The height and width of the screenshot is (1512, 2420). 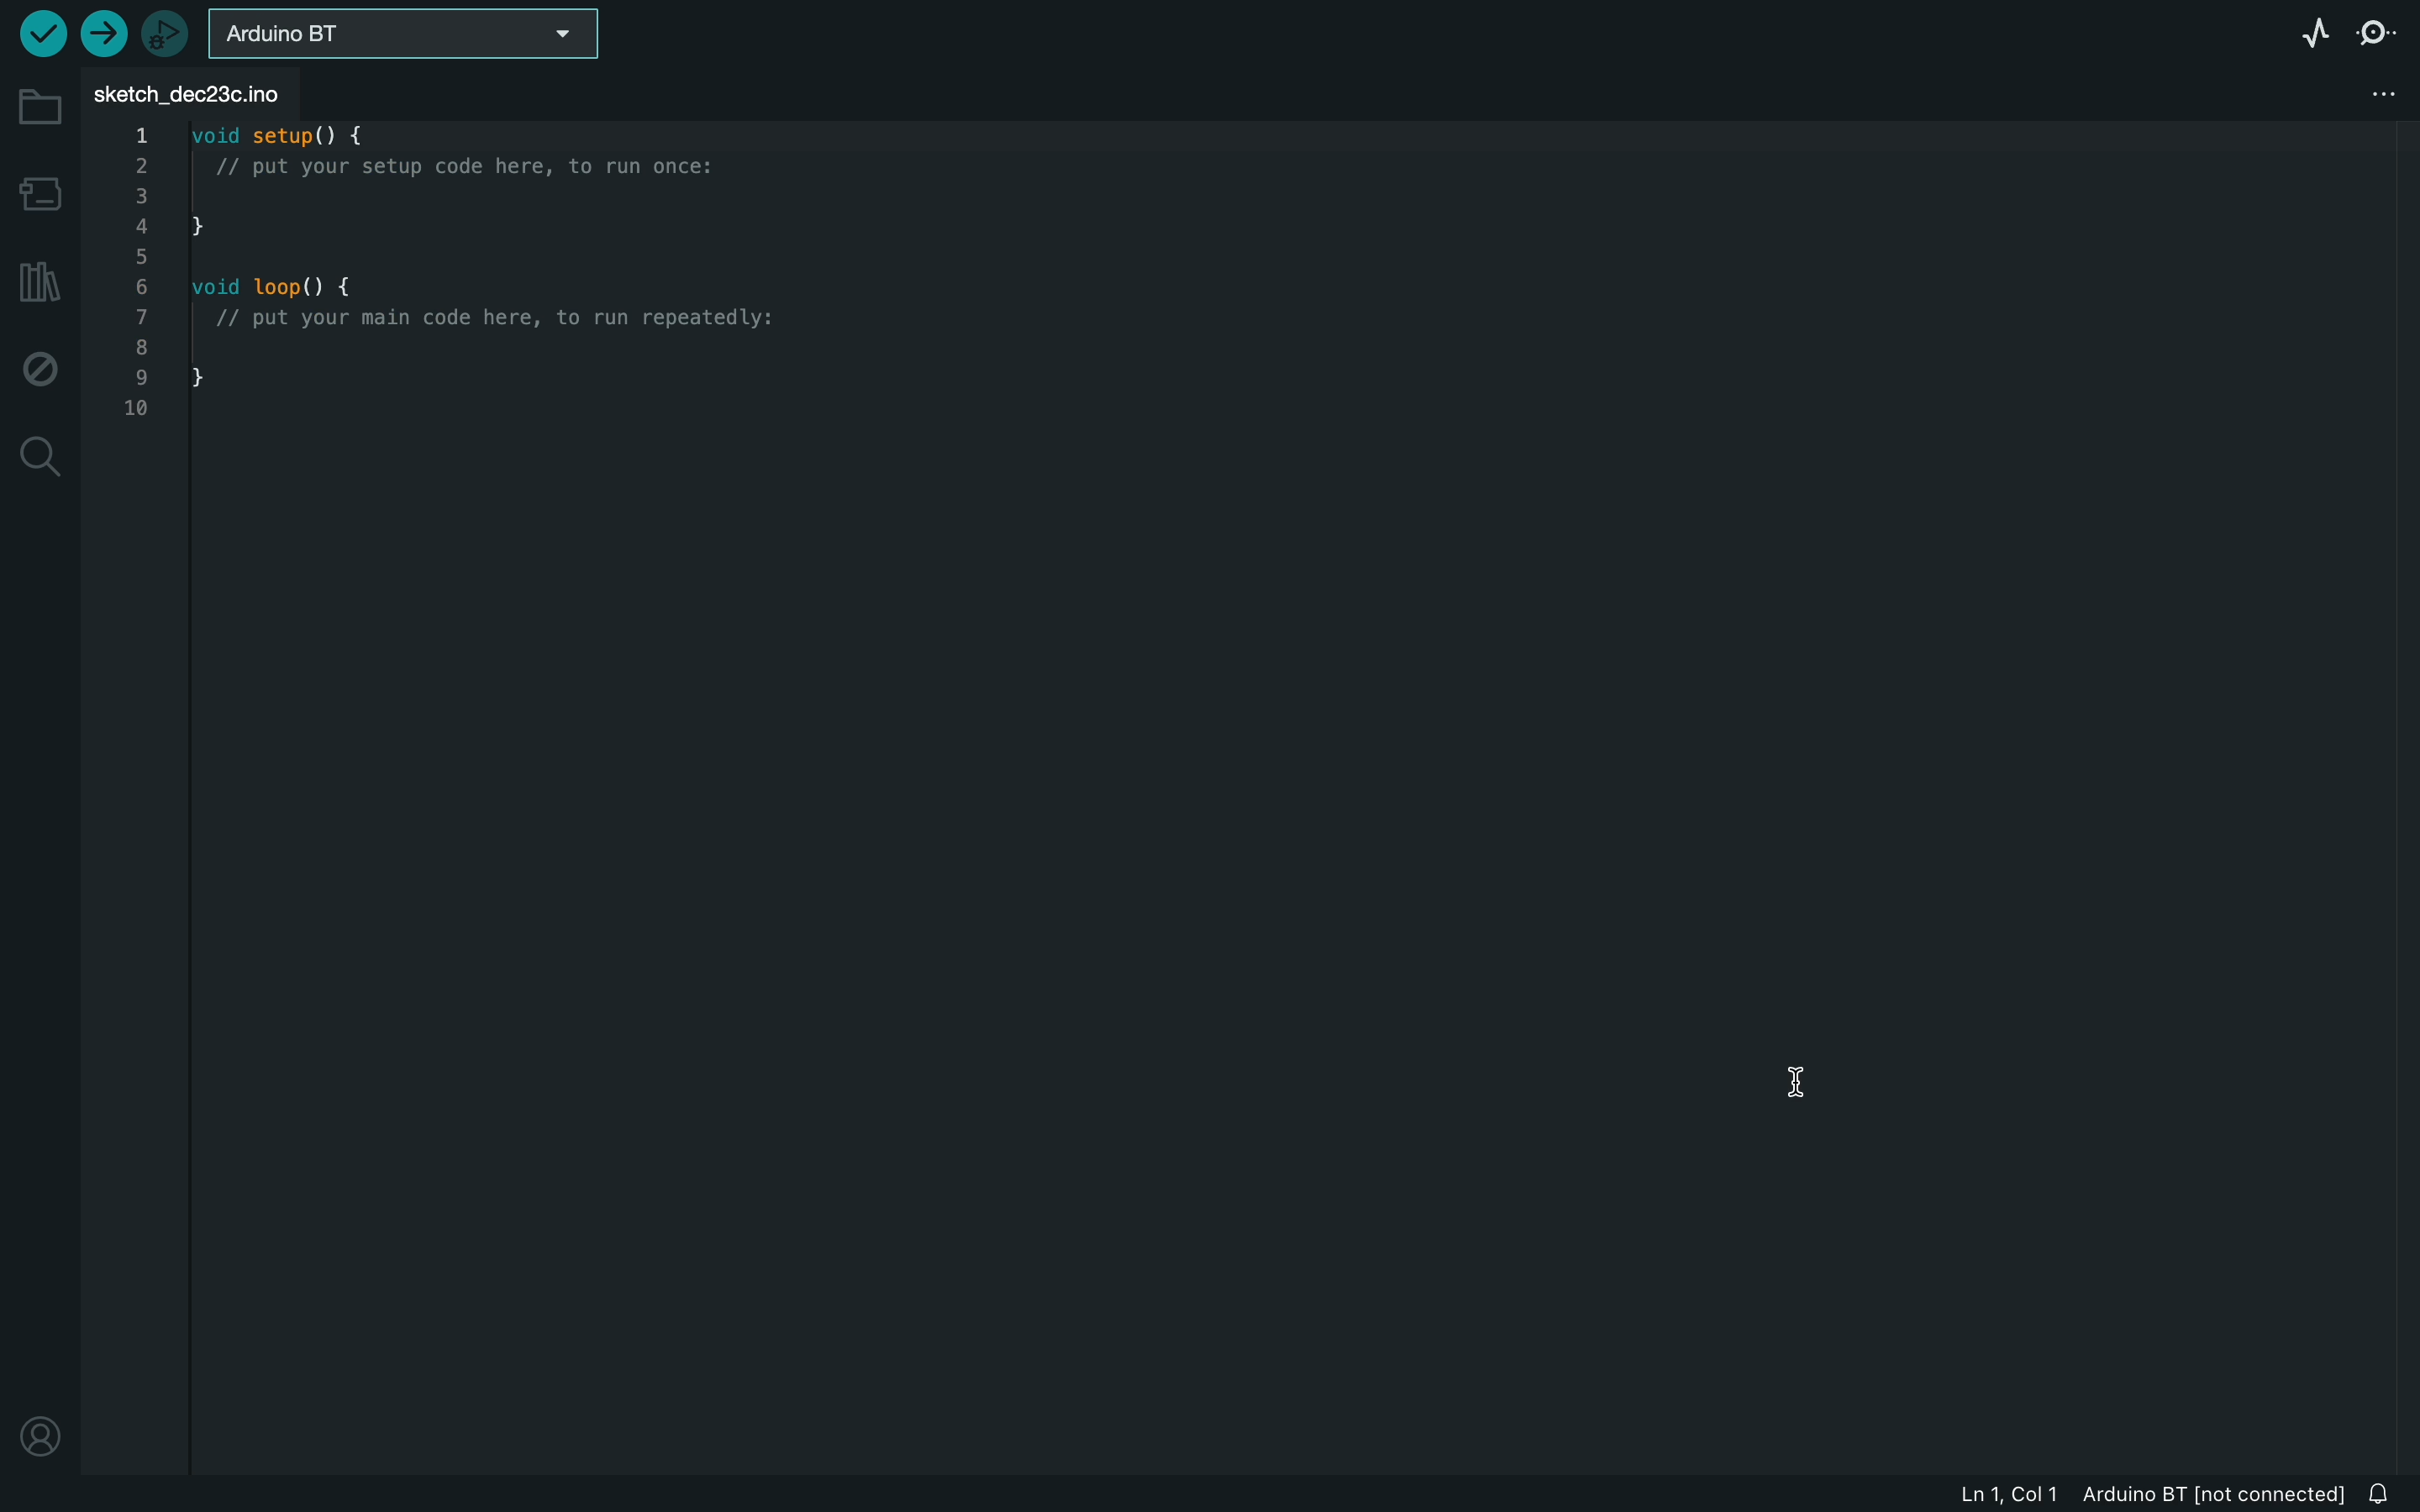 I want to click on upload, so click(x=111, y=32).